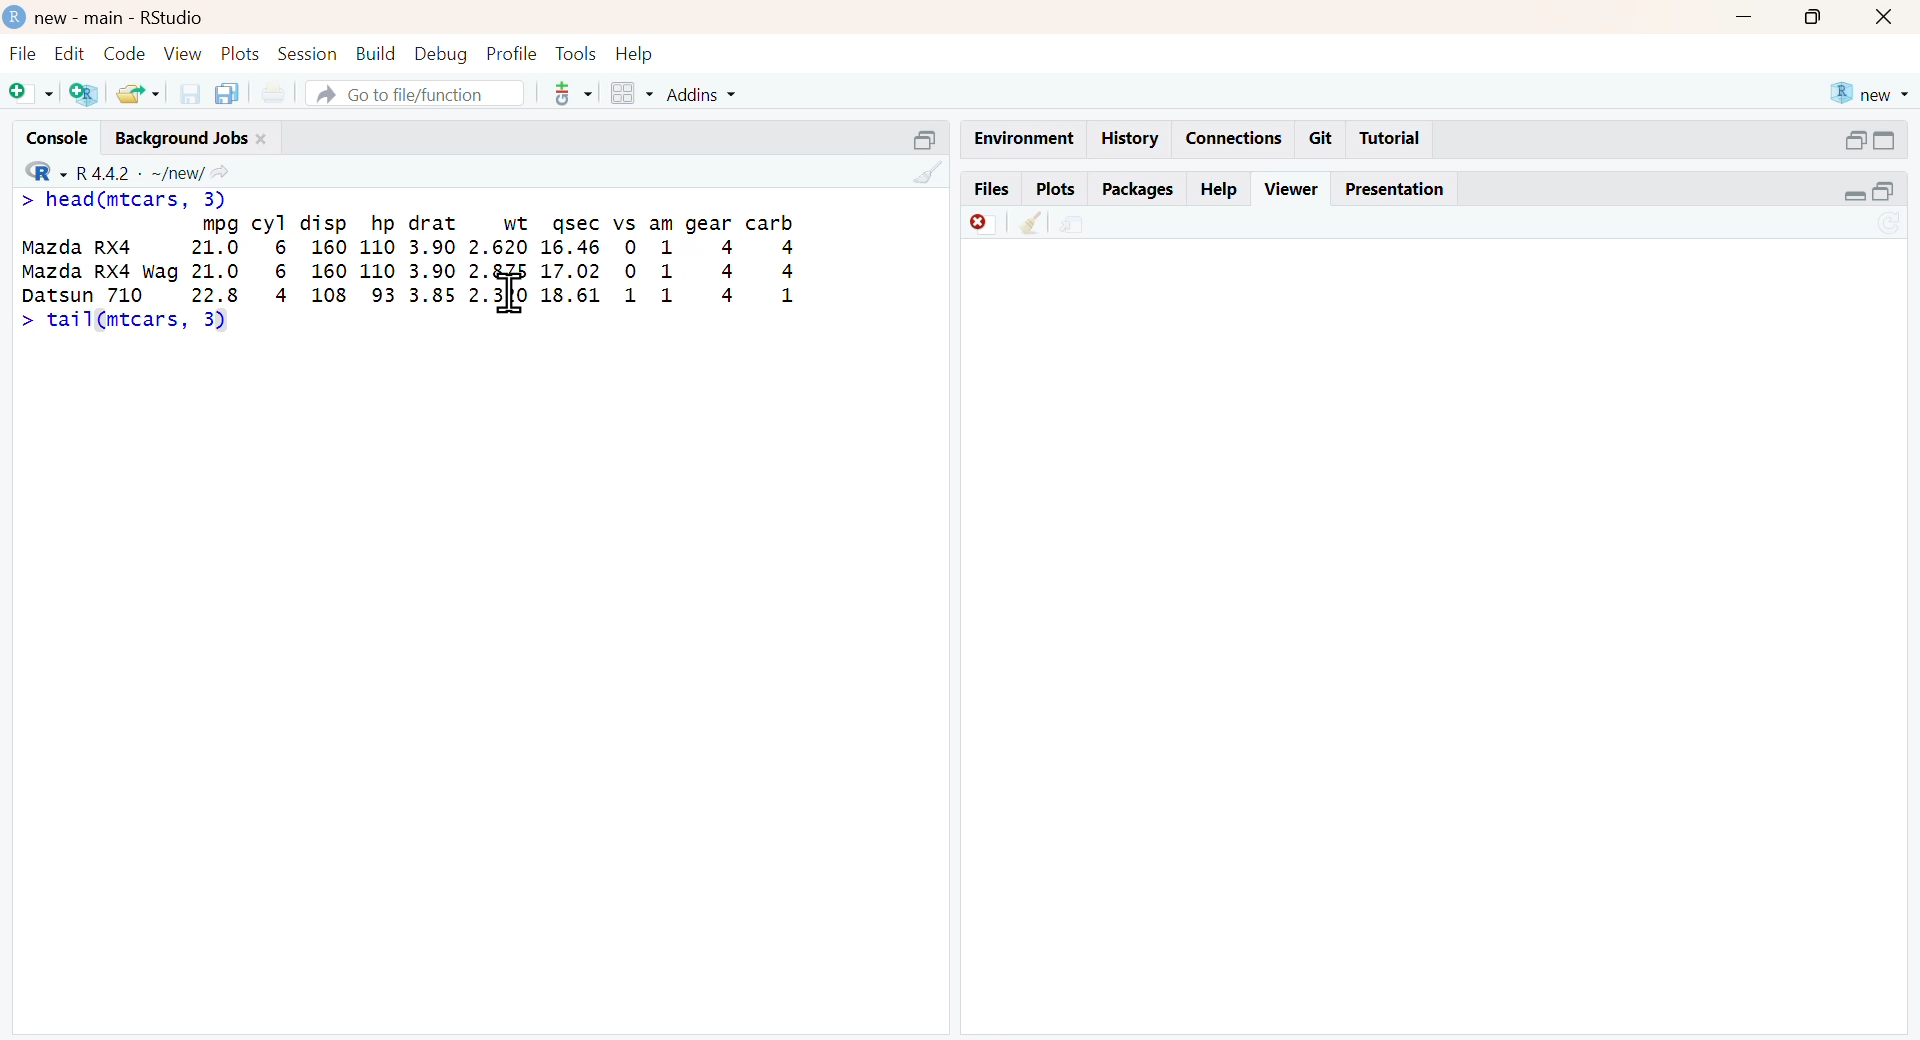 Image resolution: width=1920 pixels, height=1040 pixels. Describe the element at coordinates (165, 171) in the screenshot. I see `v R442 - ~/new/` at that location.